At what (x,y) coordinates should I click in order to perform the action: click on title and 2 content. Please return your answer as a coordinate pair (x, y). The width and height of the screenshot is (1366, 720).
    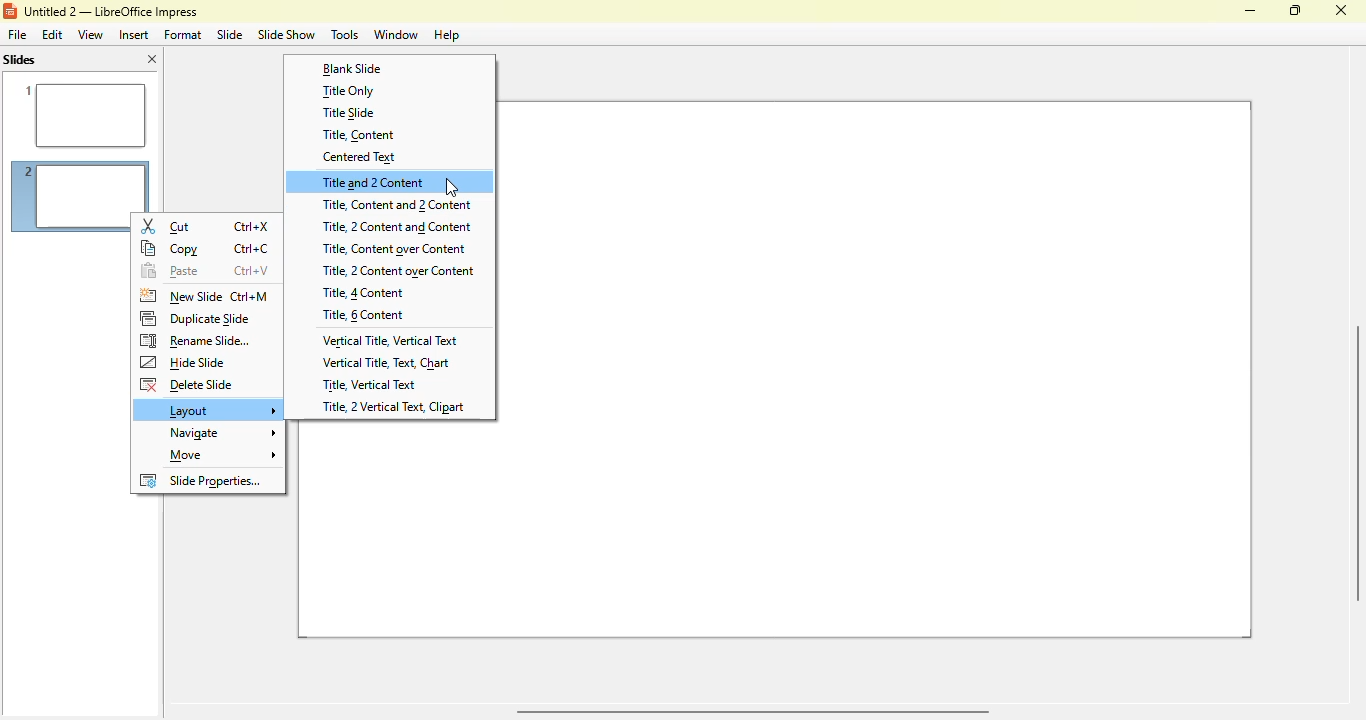
    Looking at the image, I should click on (379, 182).